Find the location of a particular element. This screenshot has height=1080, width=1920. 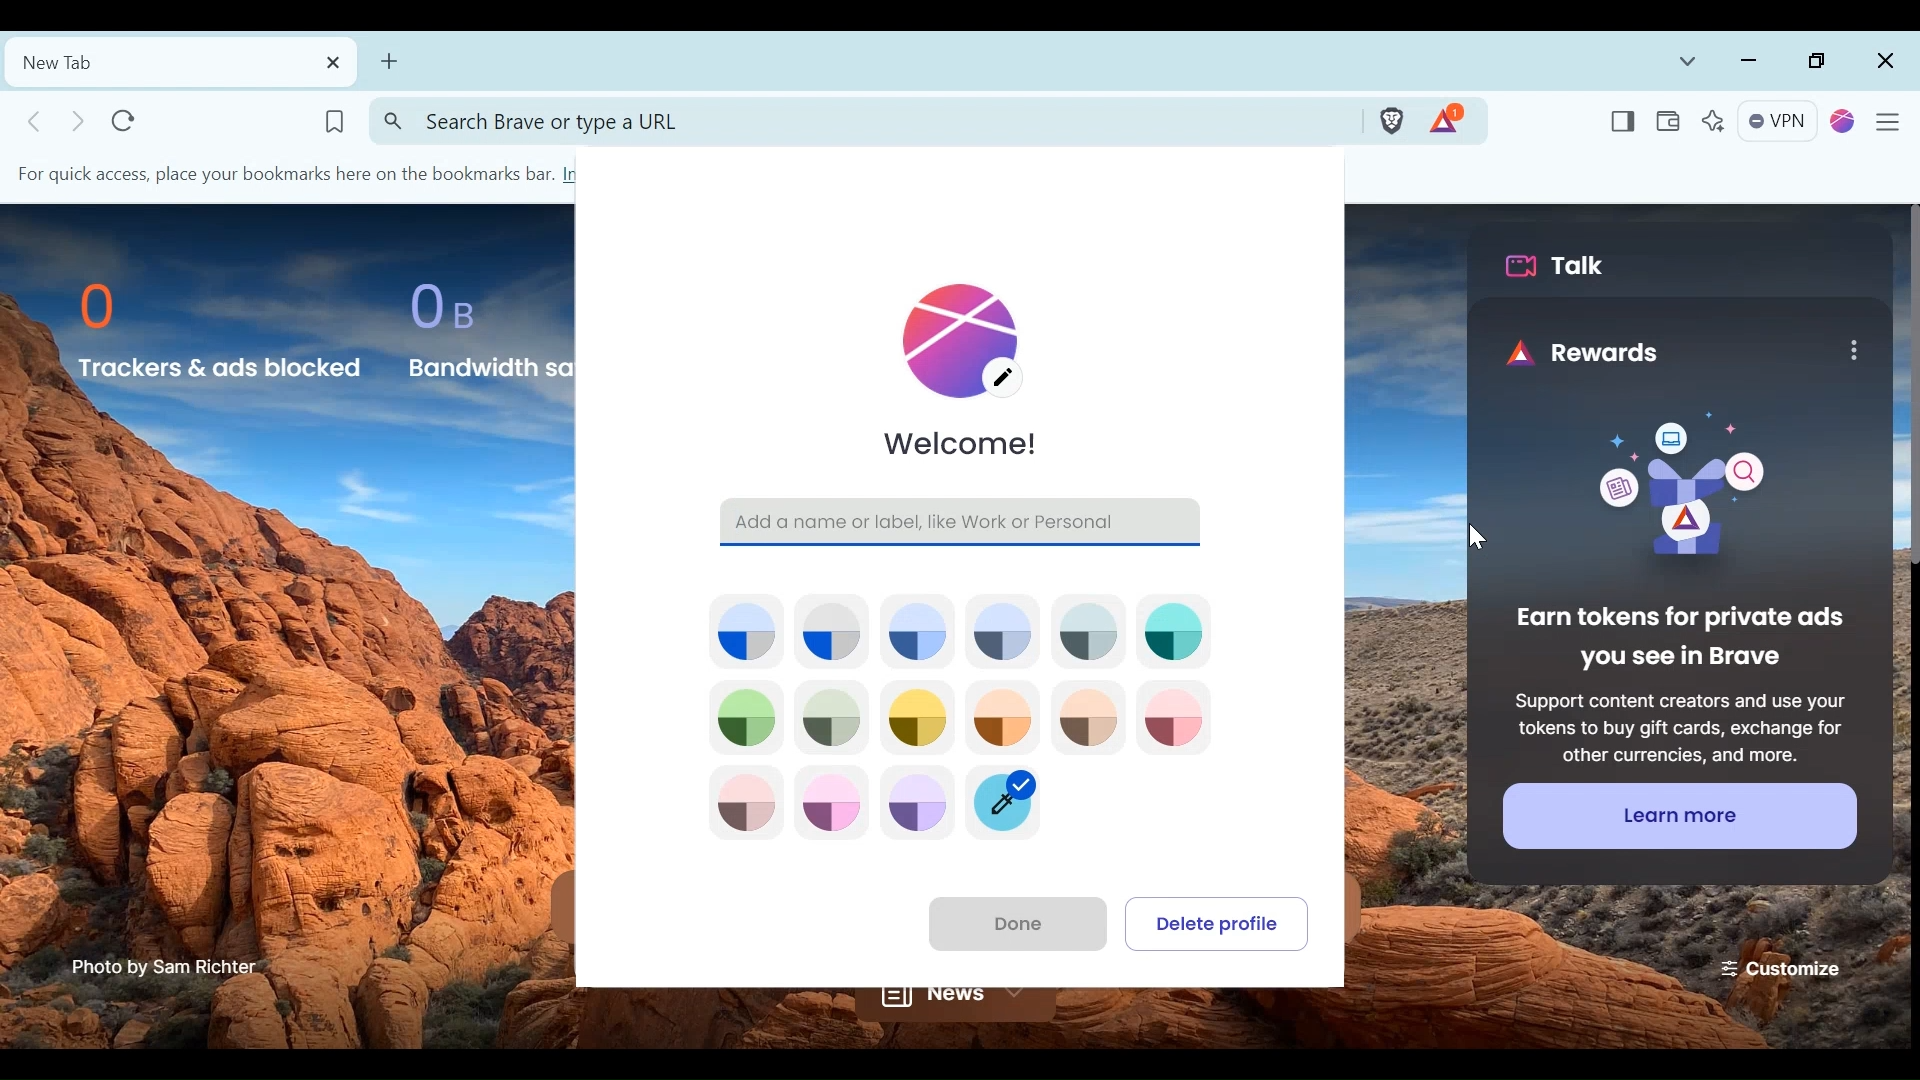

Theme is located at coordinates (828, 805).